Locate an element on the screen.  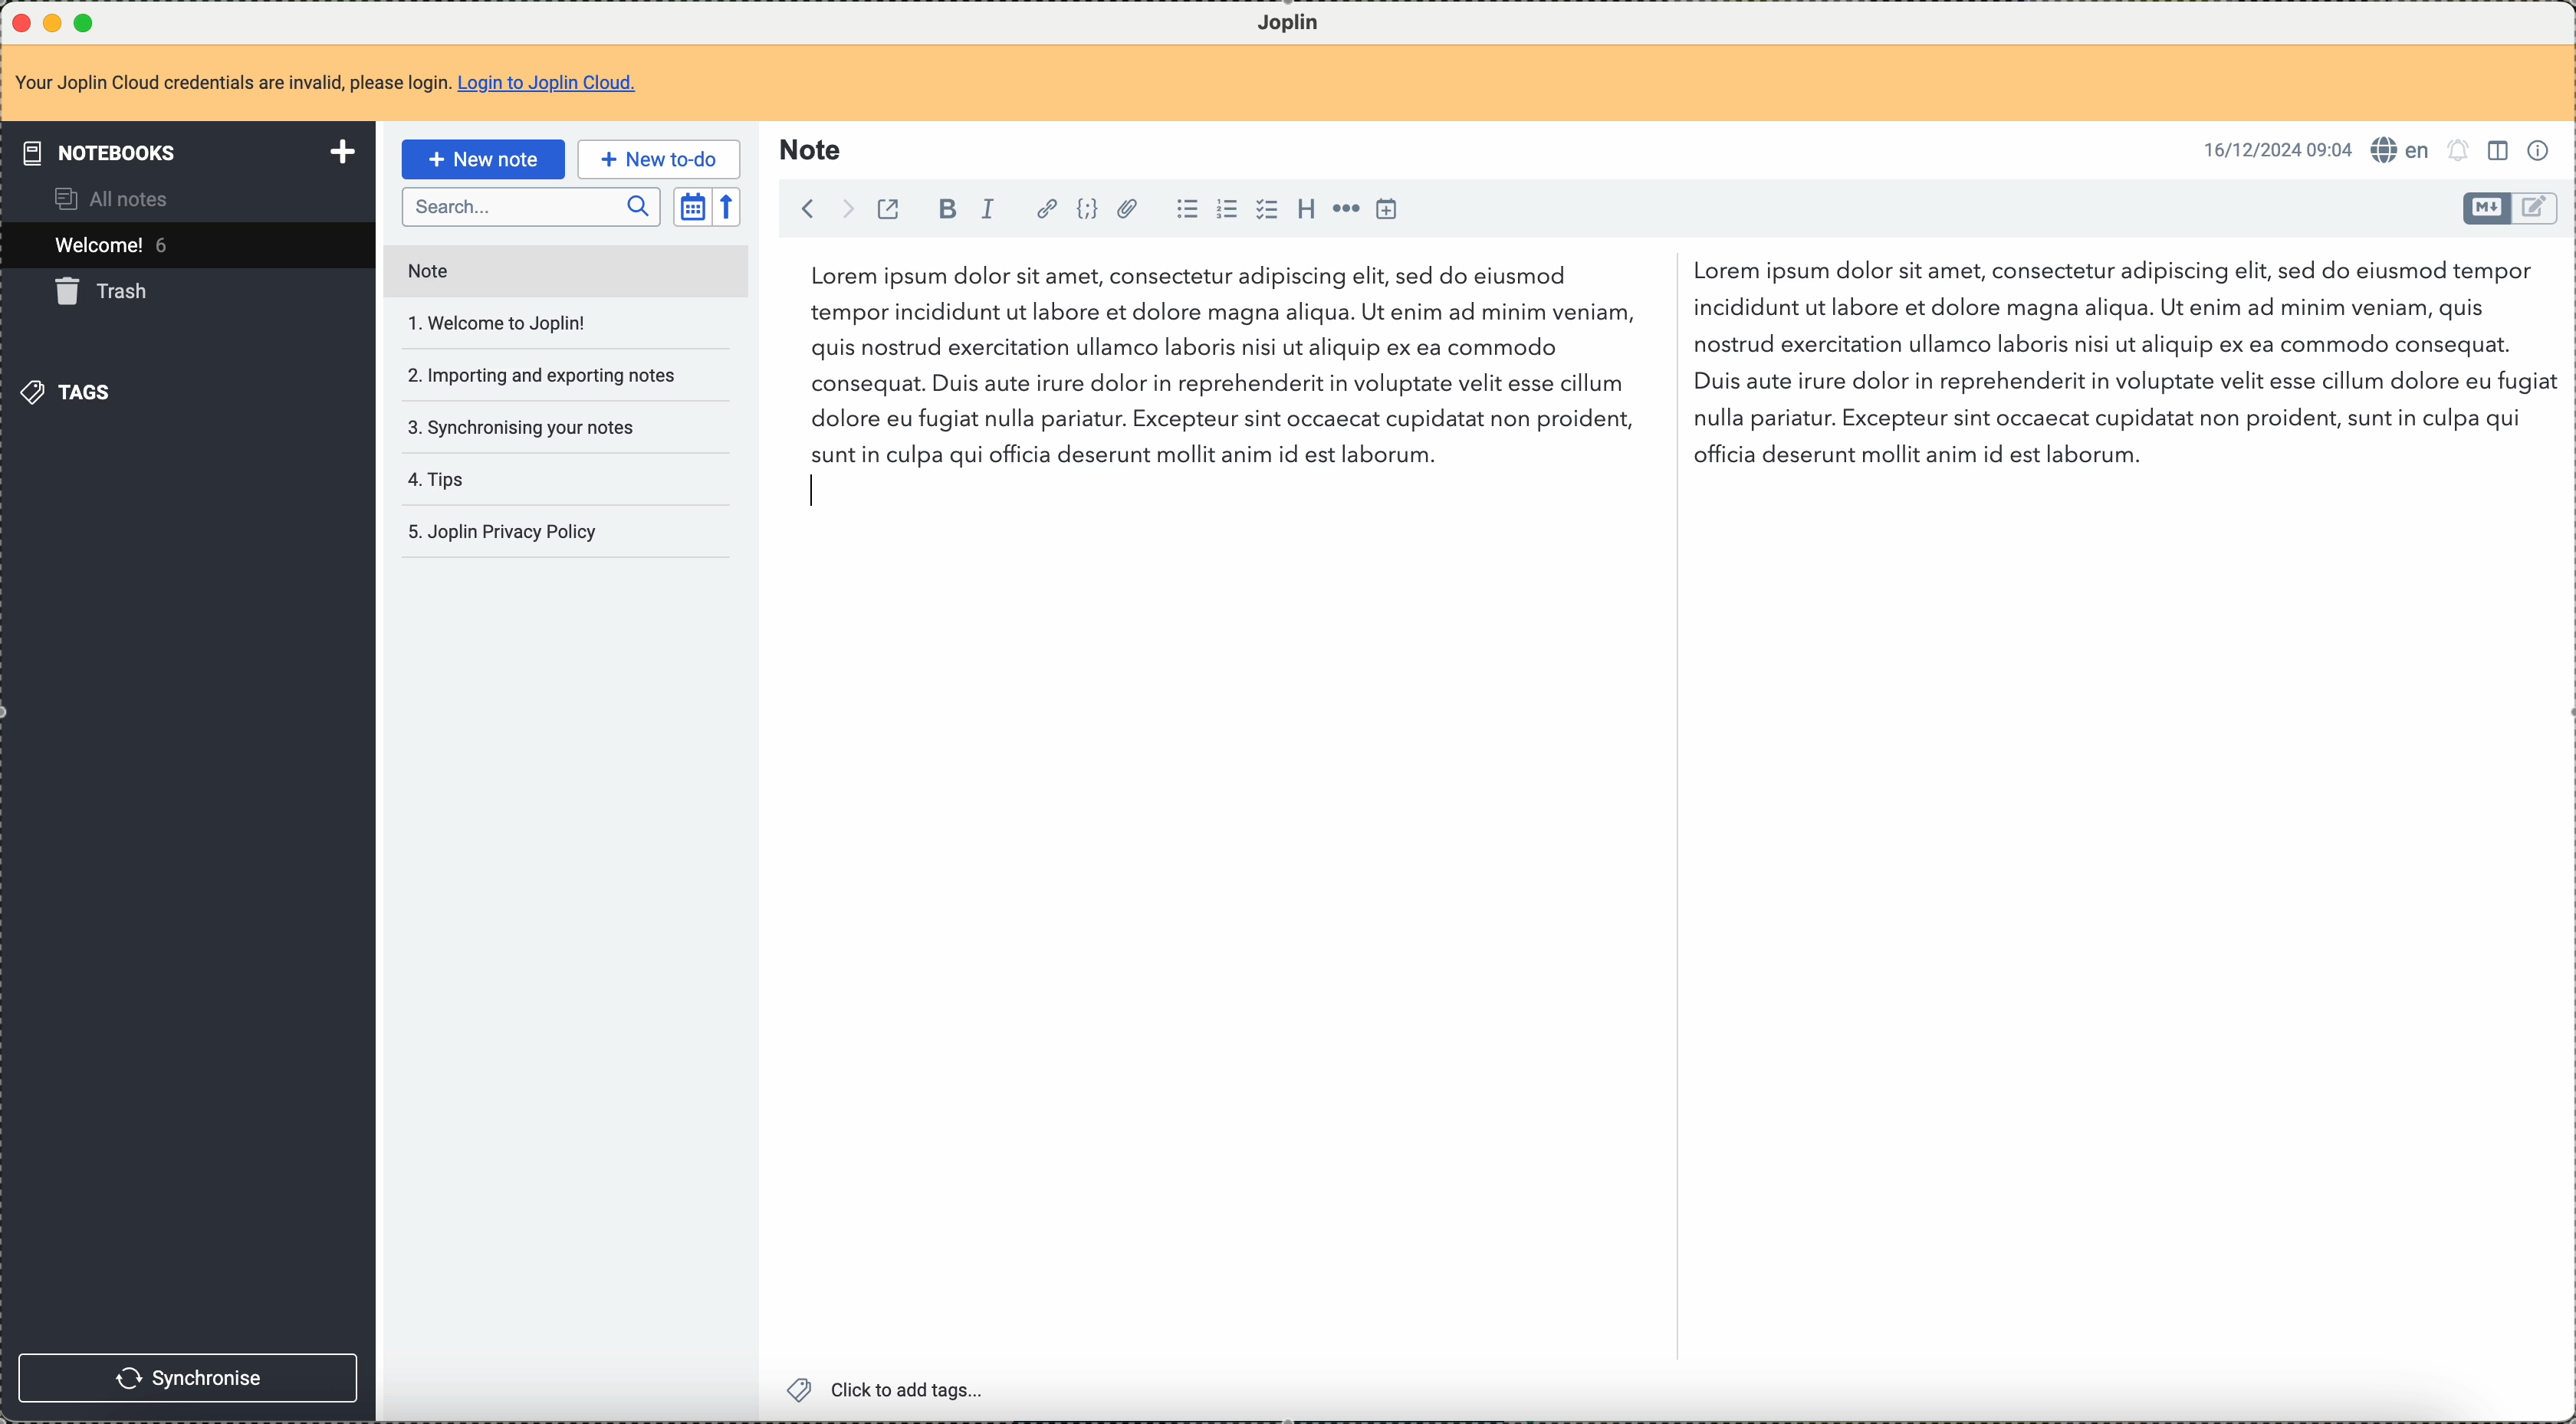
numbered list is located at coordinates (1228, 210).